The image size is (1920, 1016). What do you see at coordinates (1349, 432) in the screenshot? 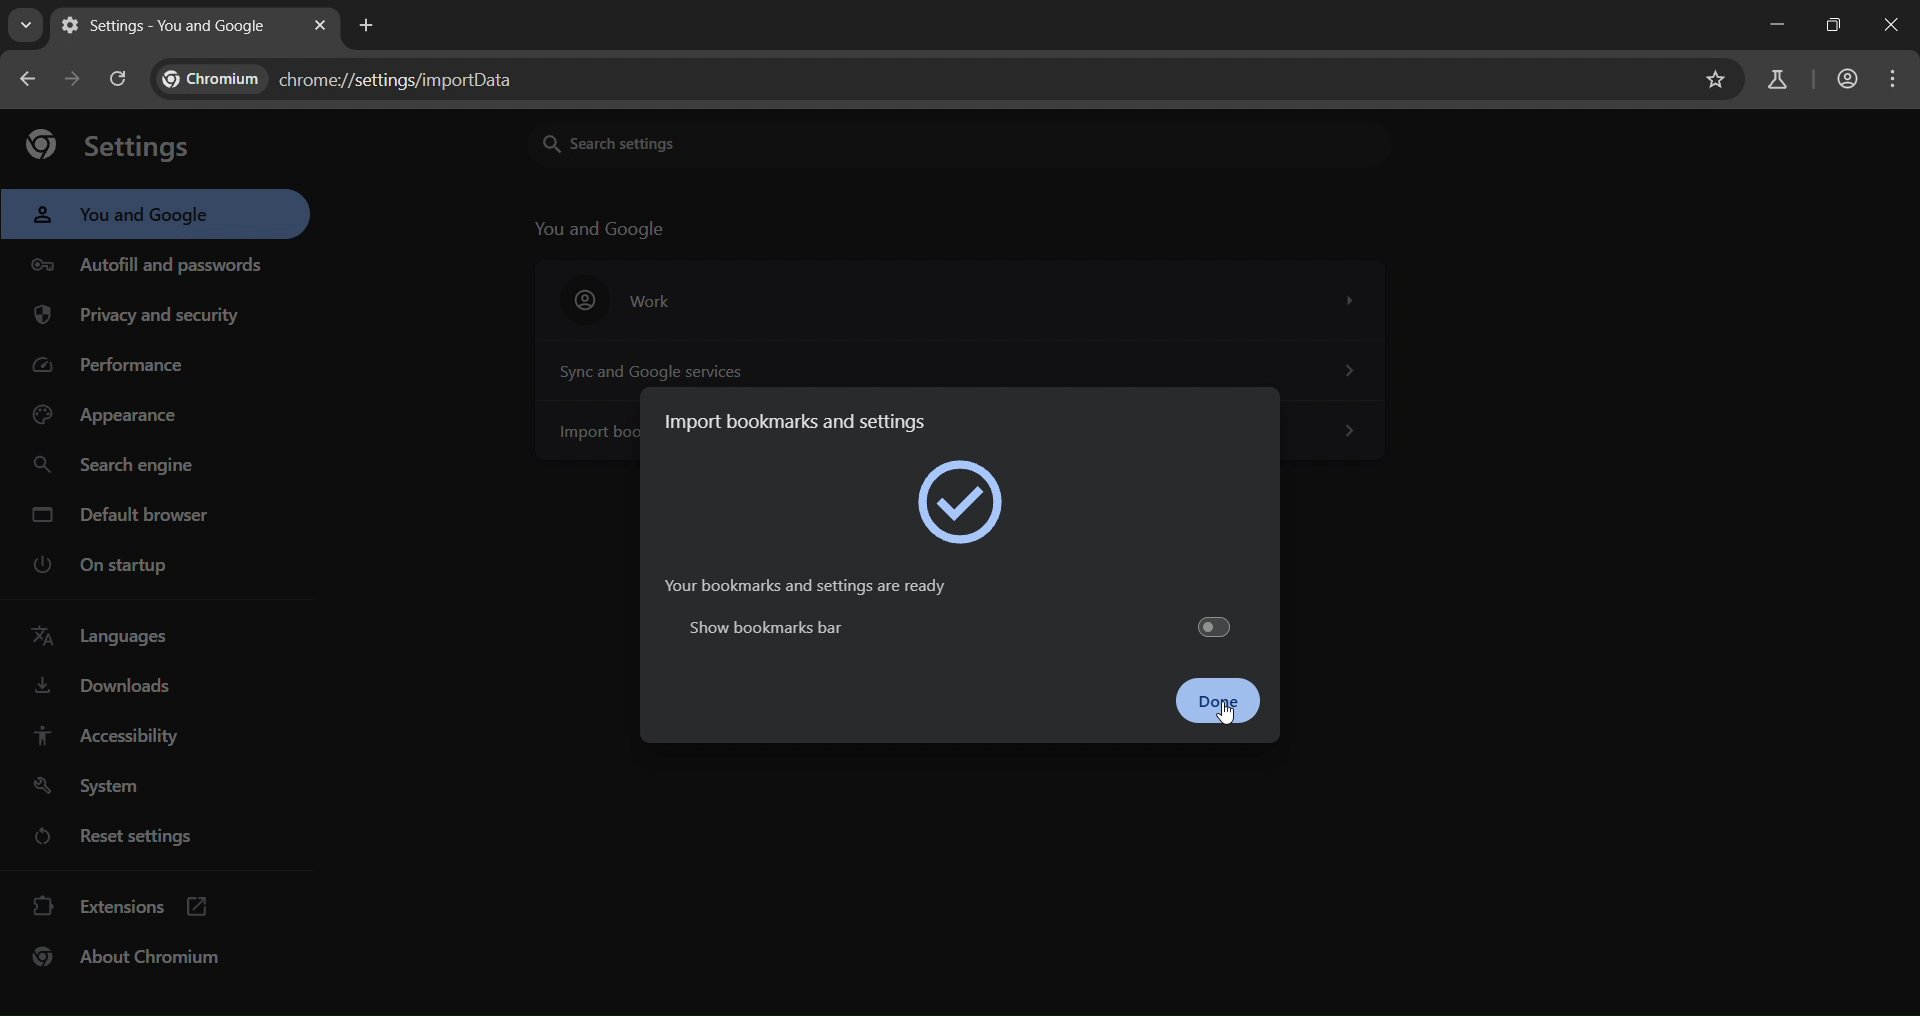
I see `` at bounding box center [1349, 432].